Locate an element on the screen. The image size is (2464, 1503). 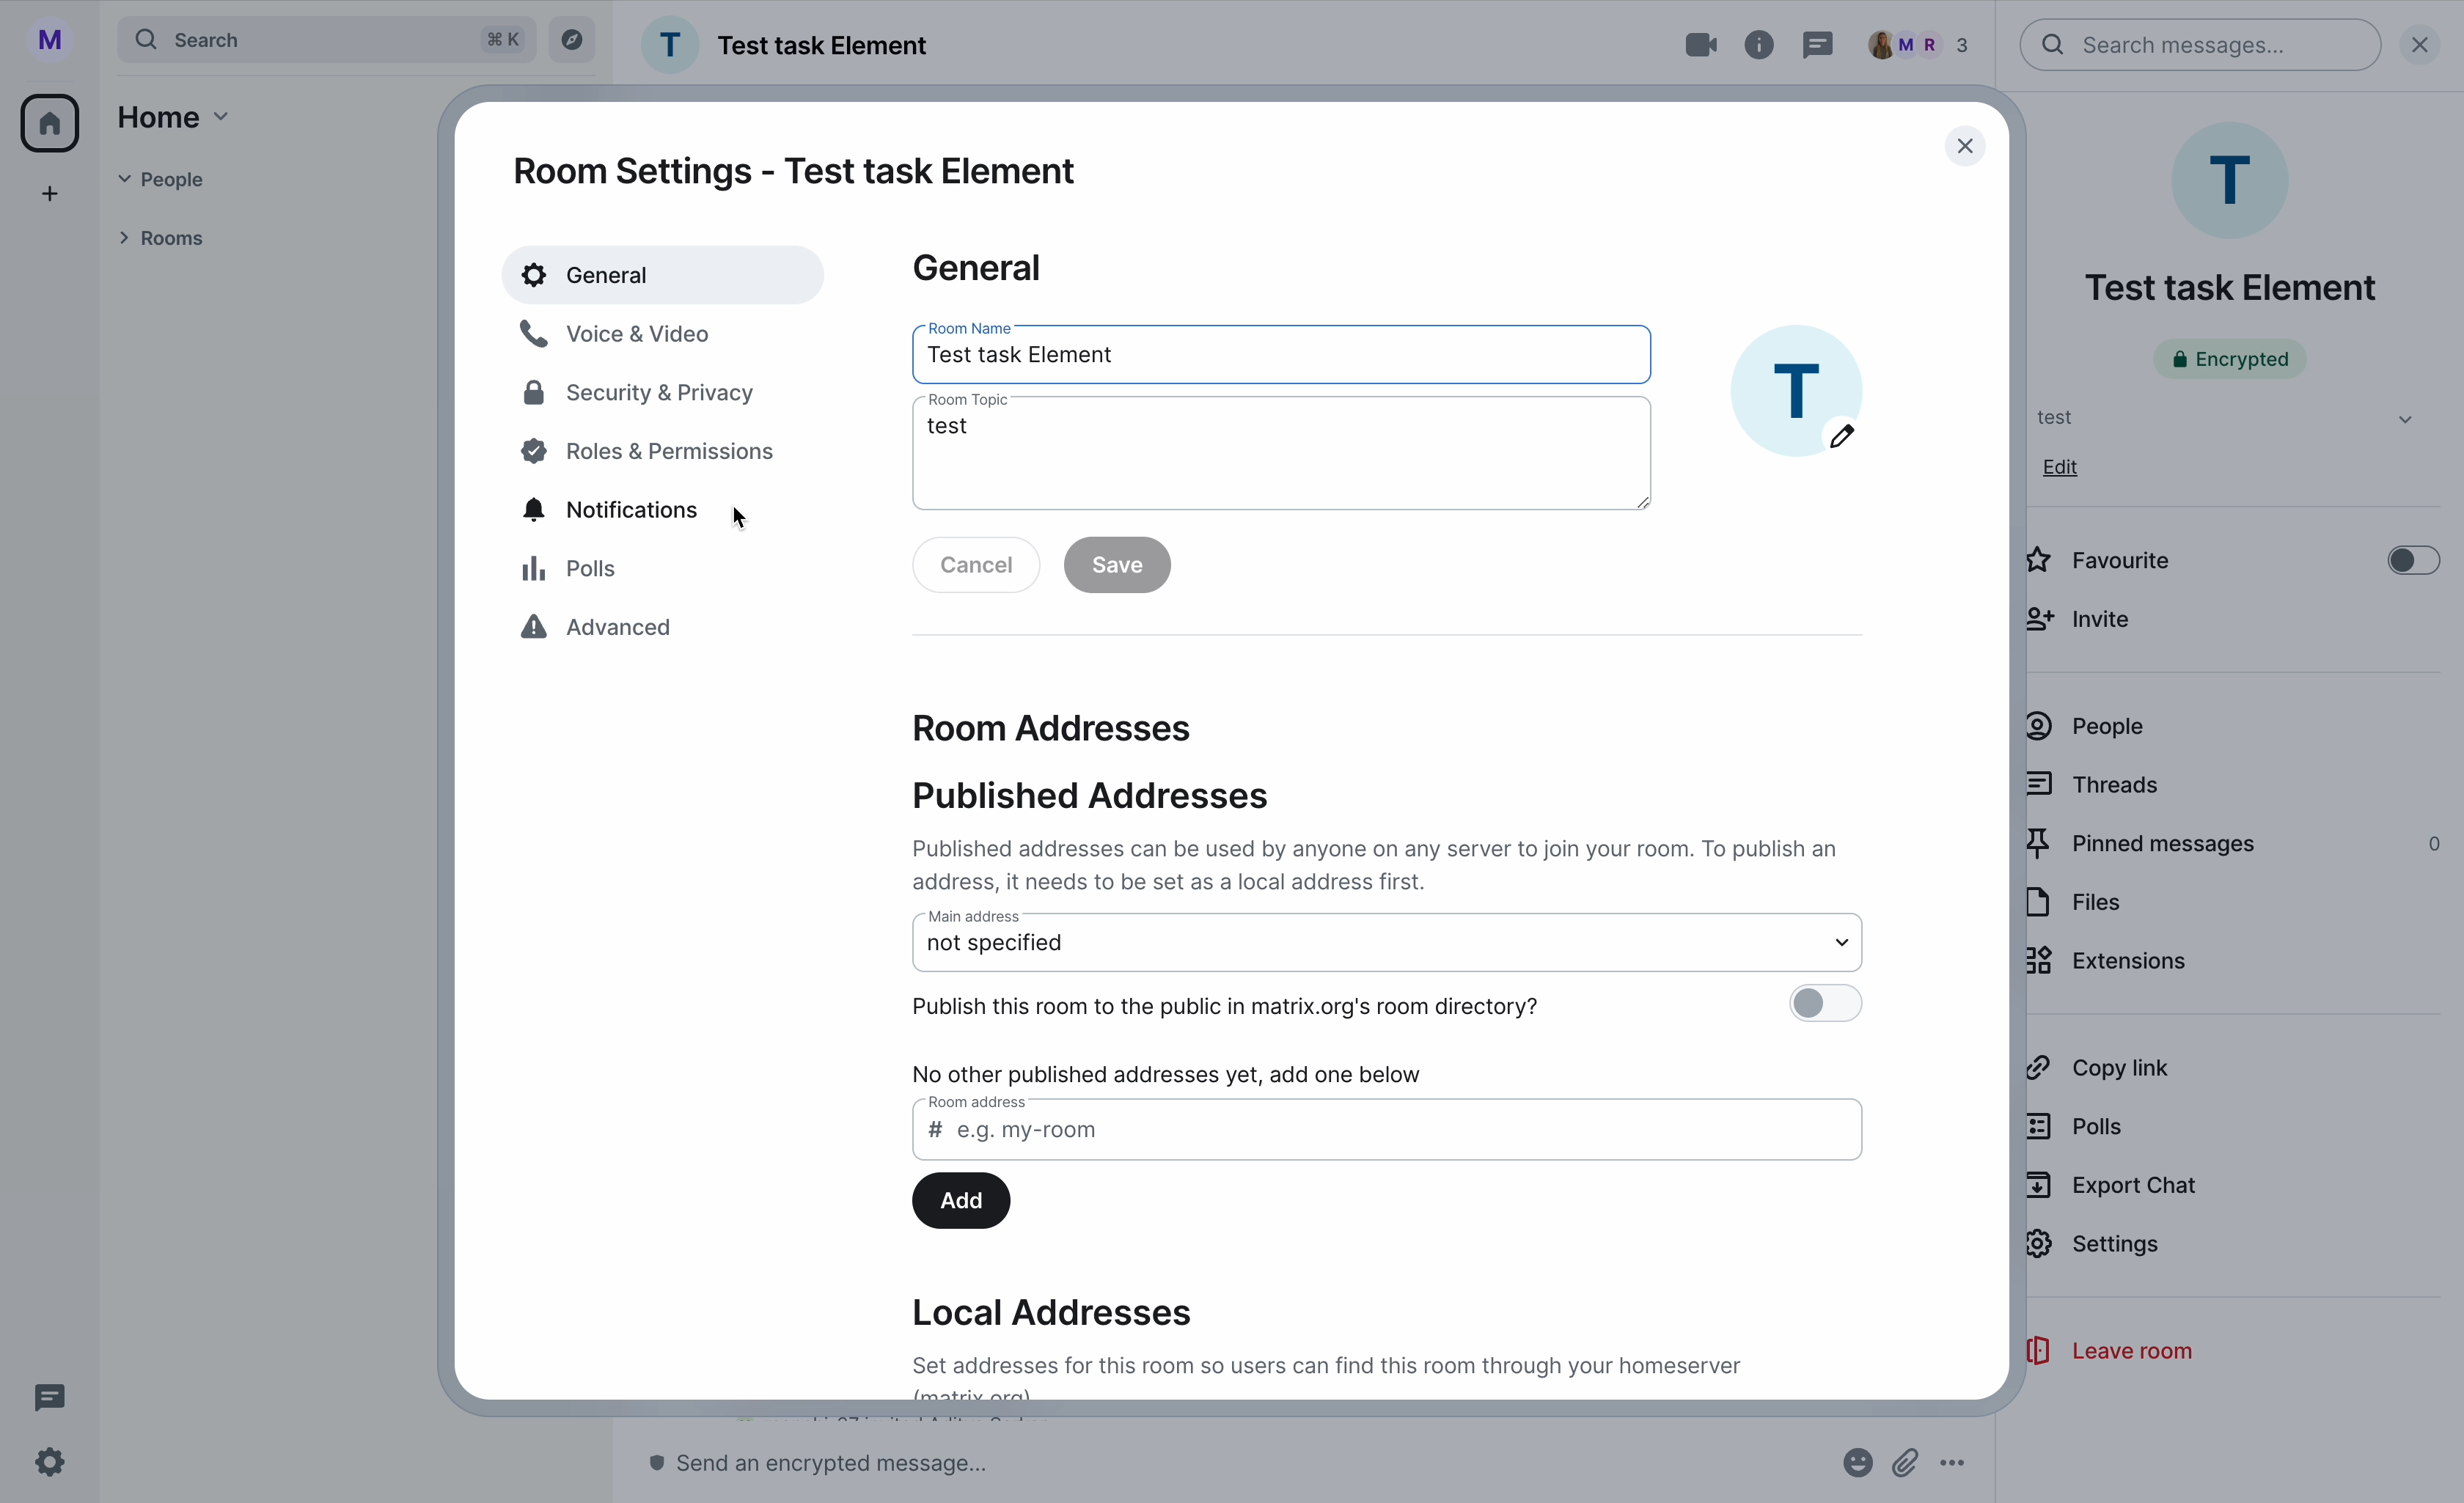
room settings - test task element  is located at coordinates (796, 171).